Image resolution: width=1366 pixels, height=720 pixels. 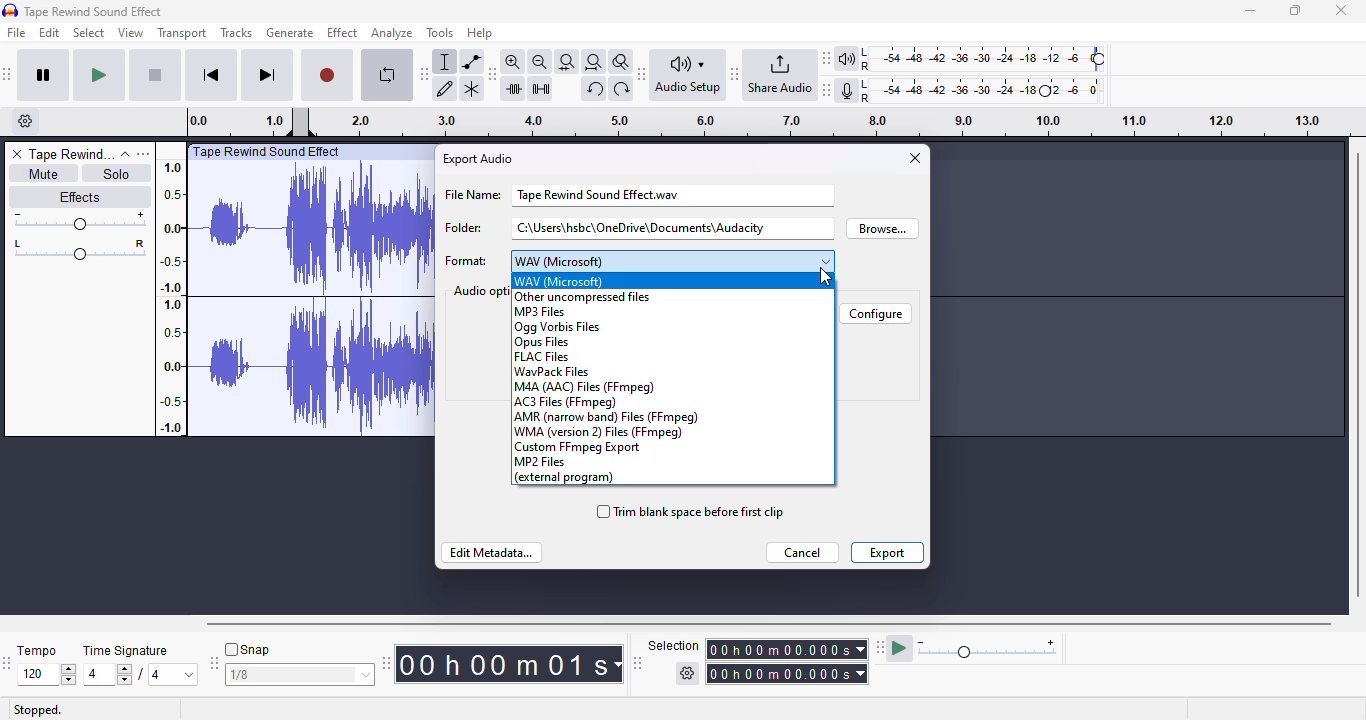 What do you see at coordinates (387, 75) in the screenshot?
I see `enable looping` at bounding box center [387, 75].